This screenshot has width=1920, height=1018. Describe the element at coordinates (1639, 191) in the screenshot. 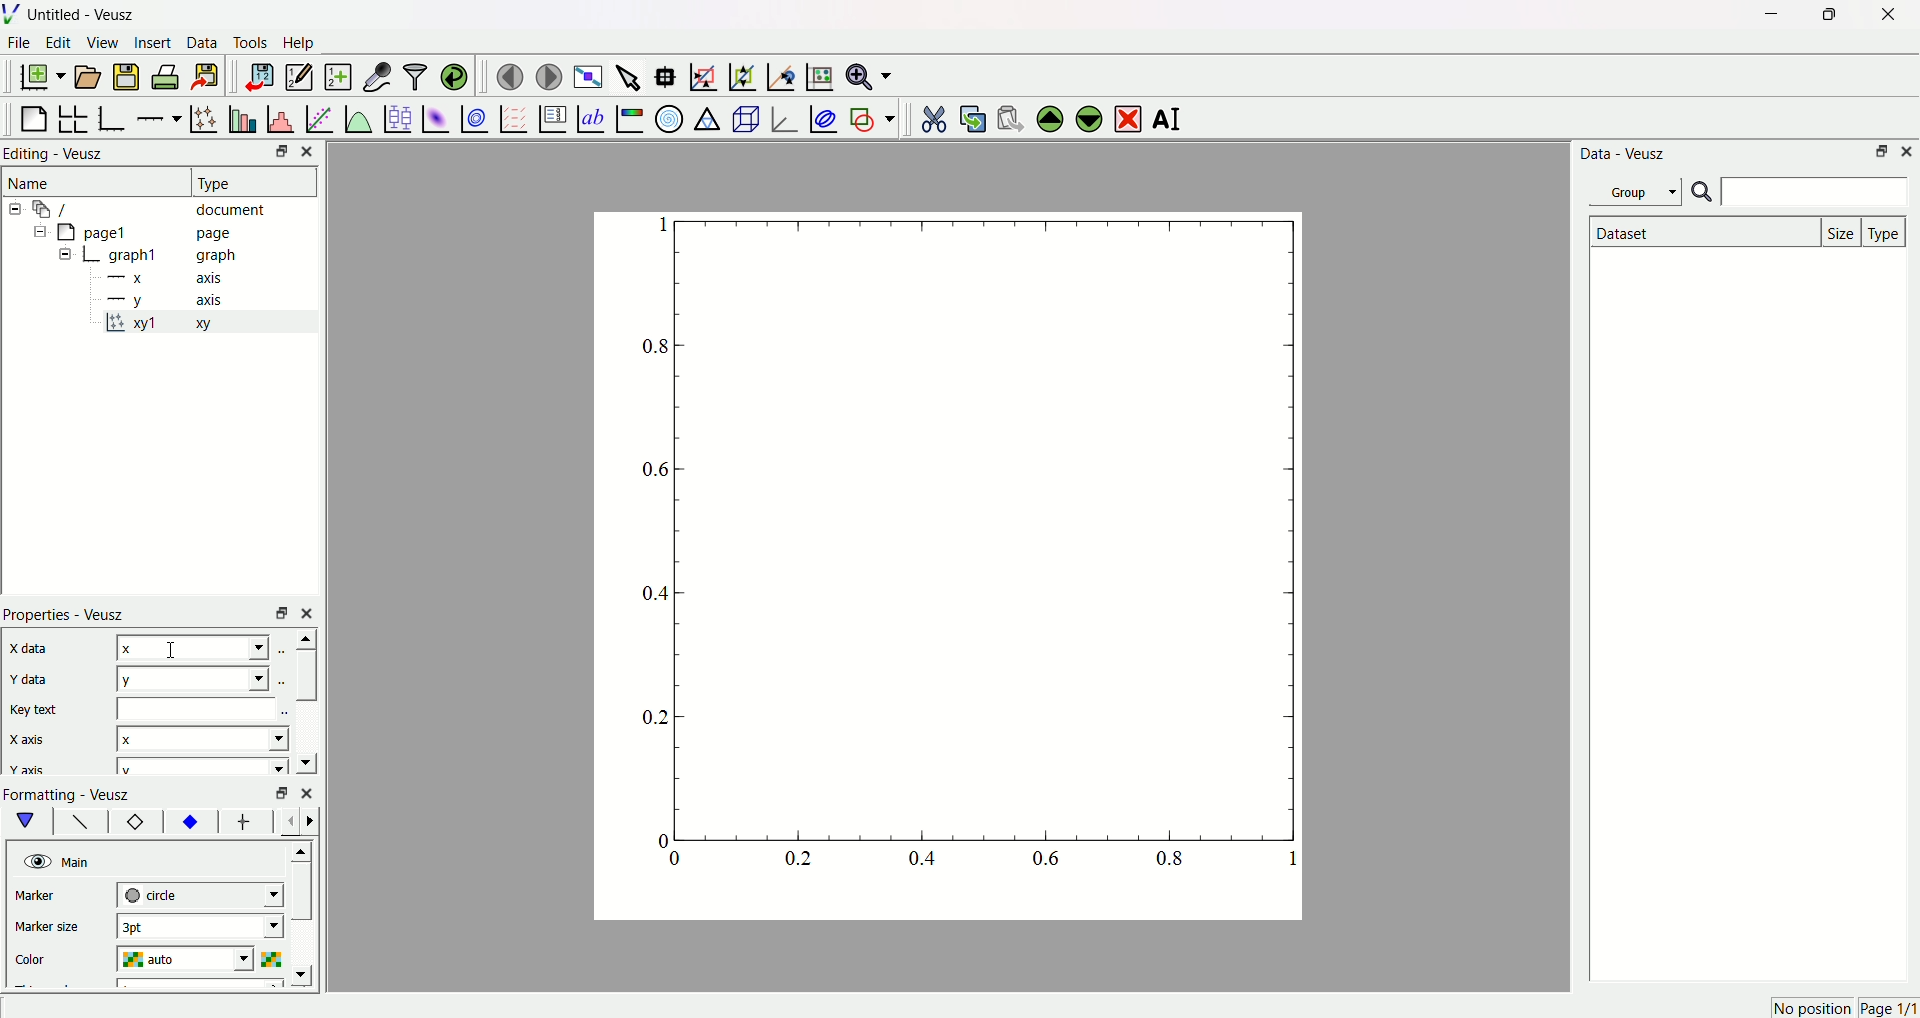

I see `Group` at that location.